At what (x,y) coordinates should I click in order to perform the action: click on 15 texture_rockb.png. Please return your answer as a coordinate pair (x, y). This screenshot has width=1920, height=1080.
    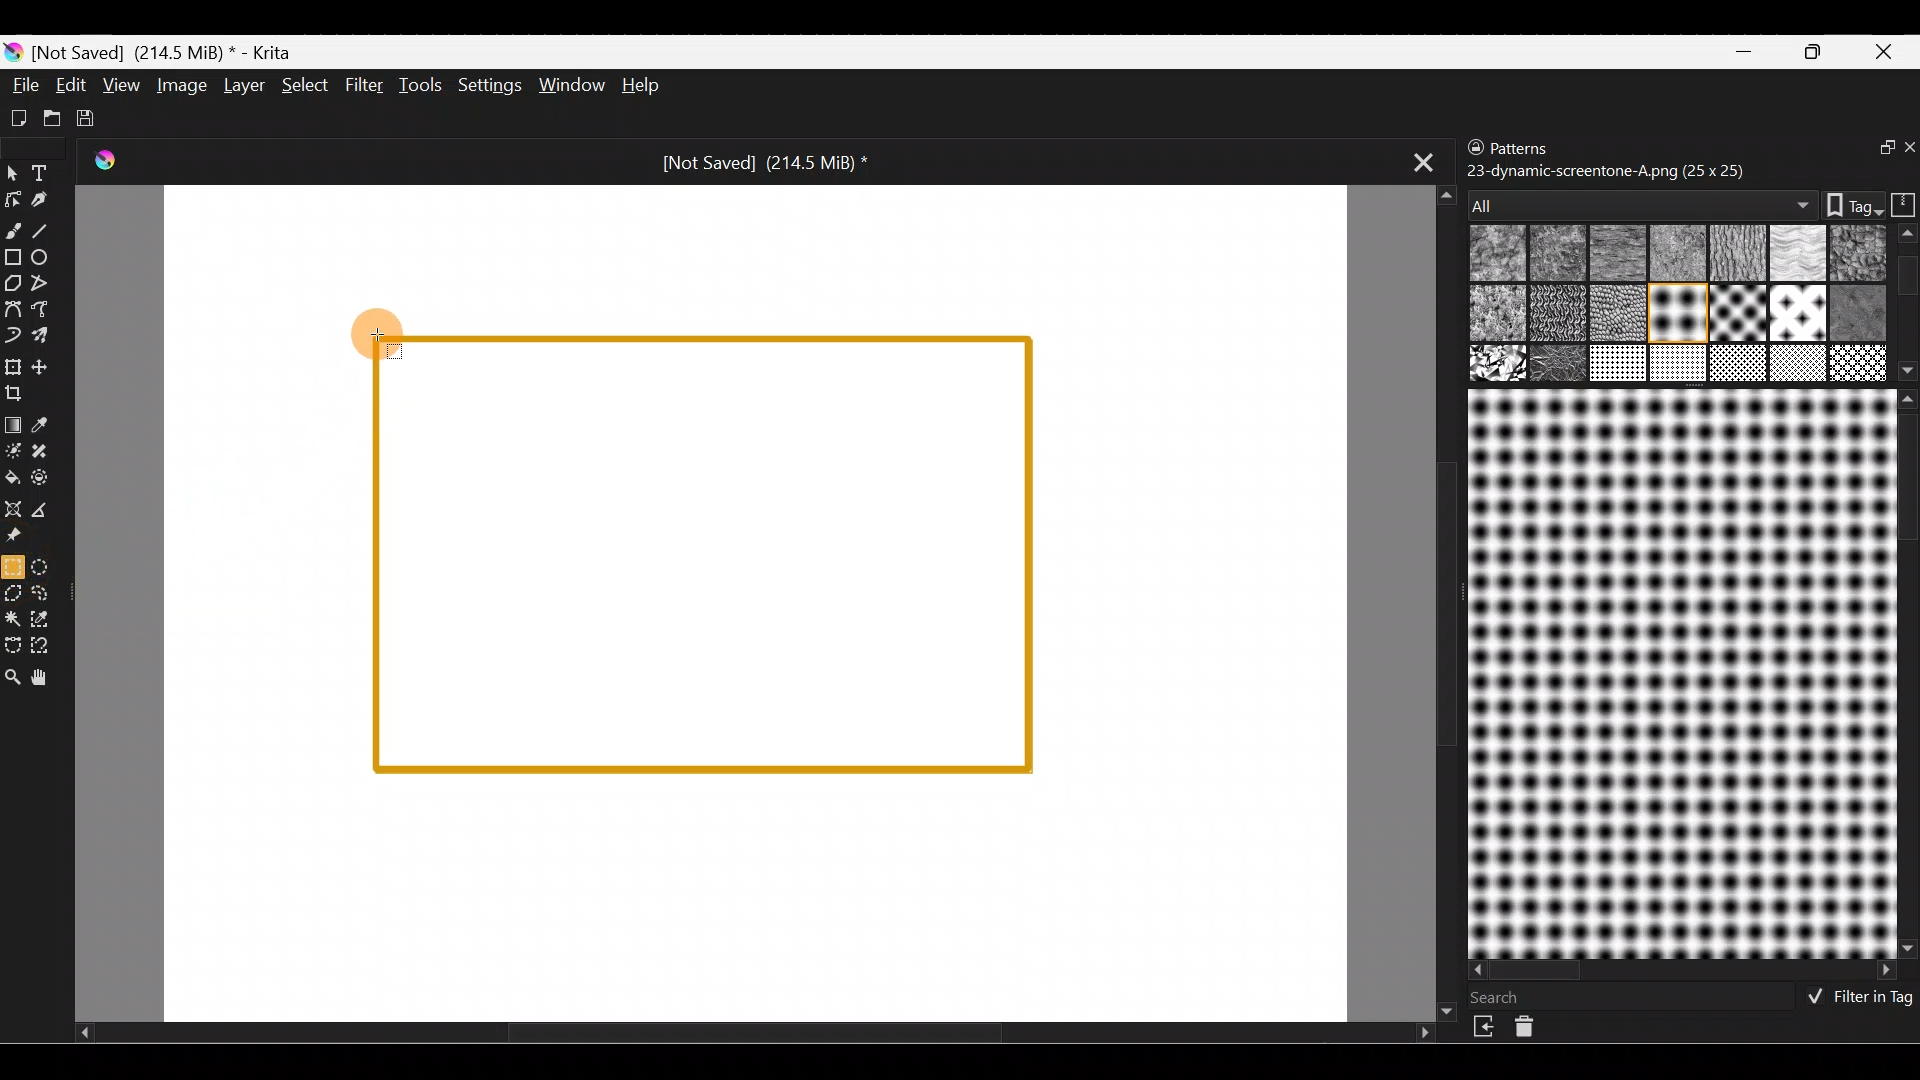
    Looking at the image, I should click on (1560, 365).